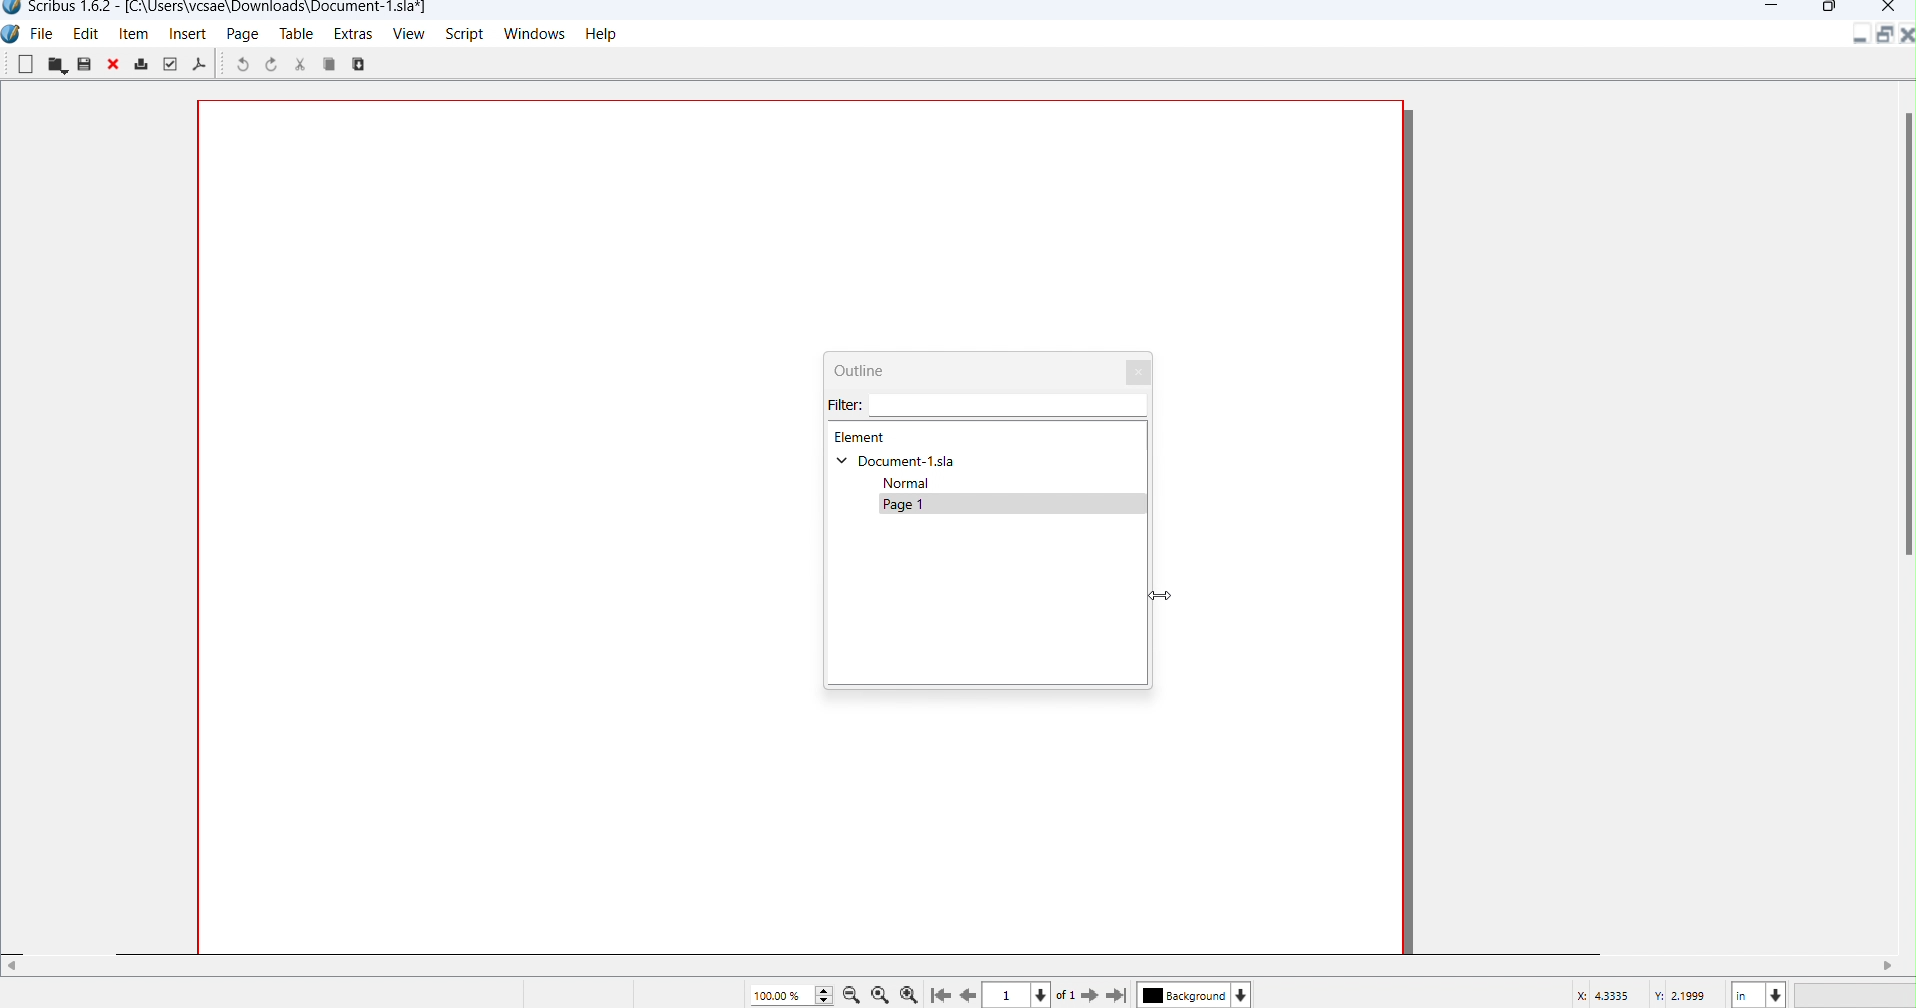  What do you see at coordinates (863, 438) in the screenshot?
I see `Elements` at bounding box center [863, 438].